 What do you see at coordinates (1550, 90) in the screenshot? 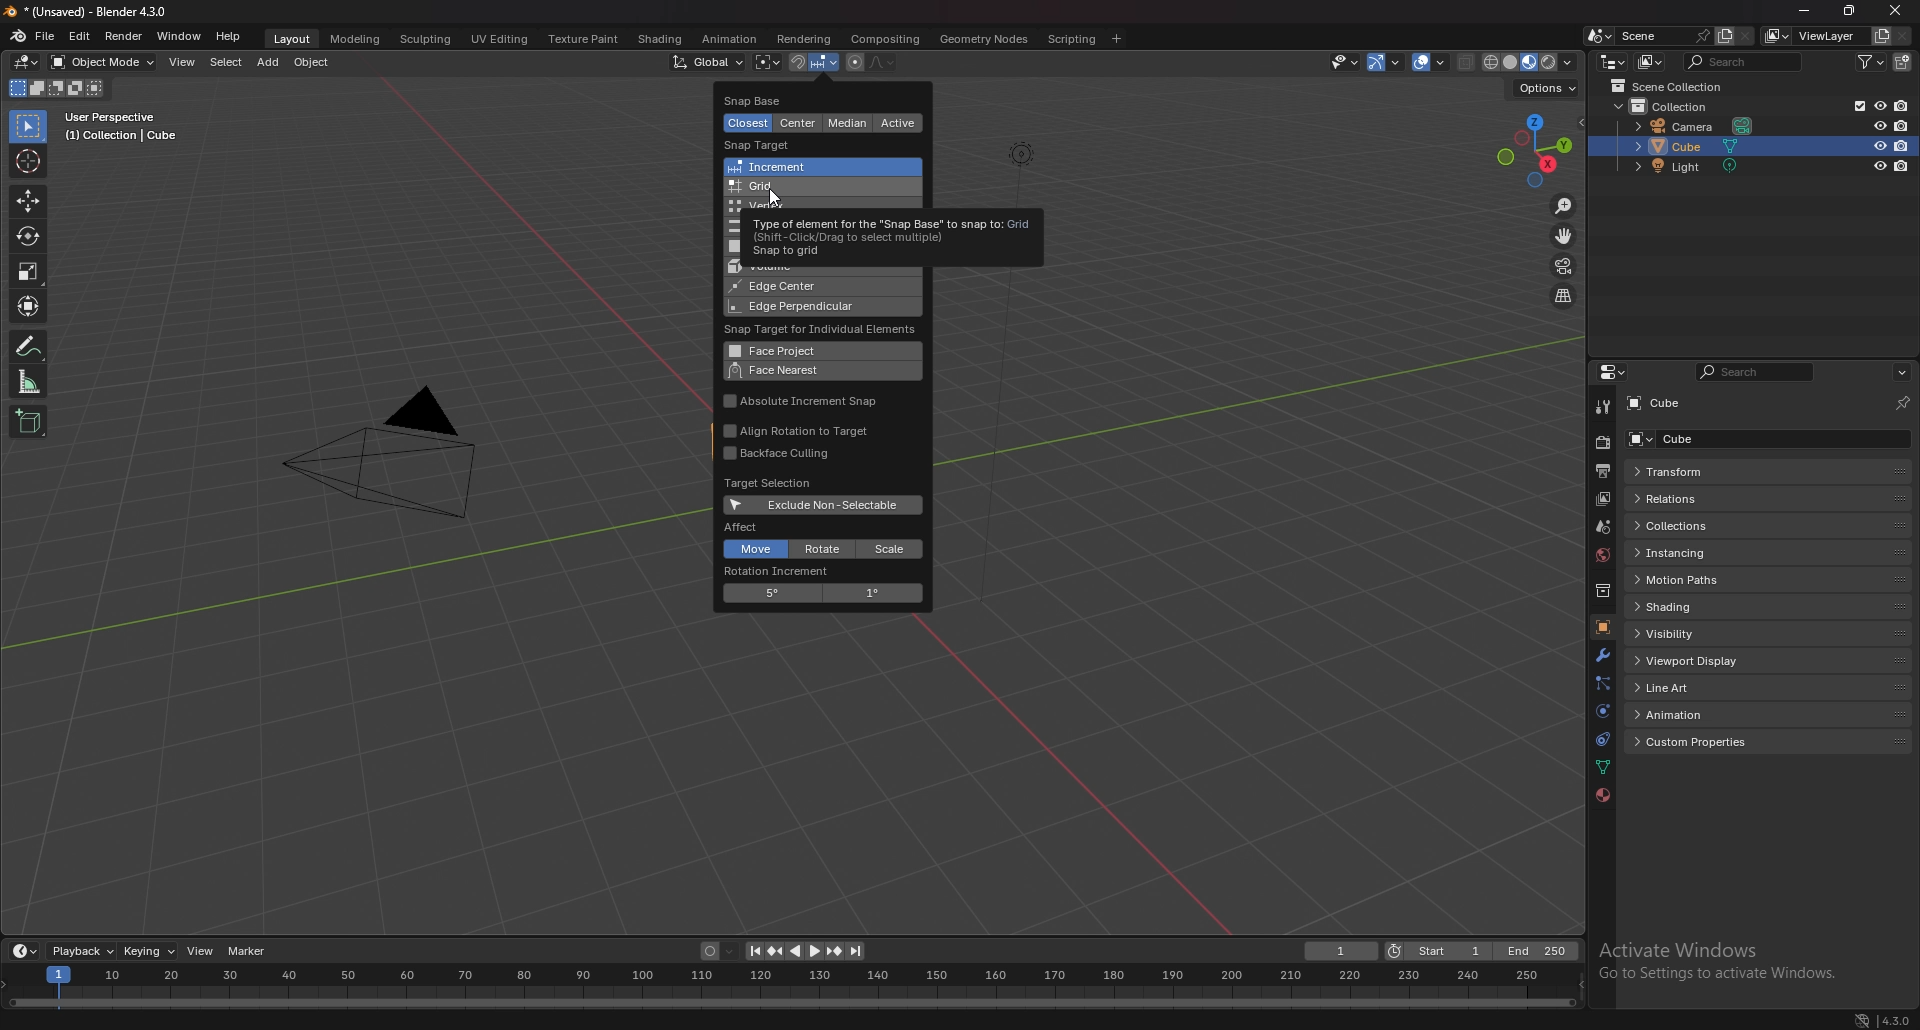
I see `options` at bounding box center [1550, 90].